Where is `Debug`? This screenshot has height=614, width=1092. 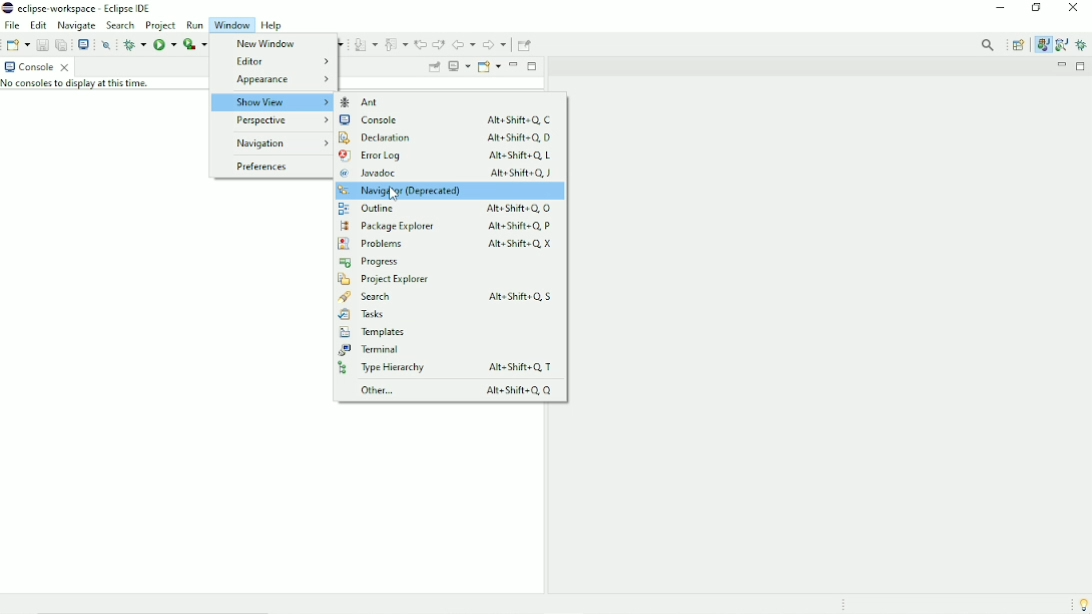
Debug is located at coordinates (1082, 45).